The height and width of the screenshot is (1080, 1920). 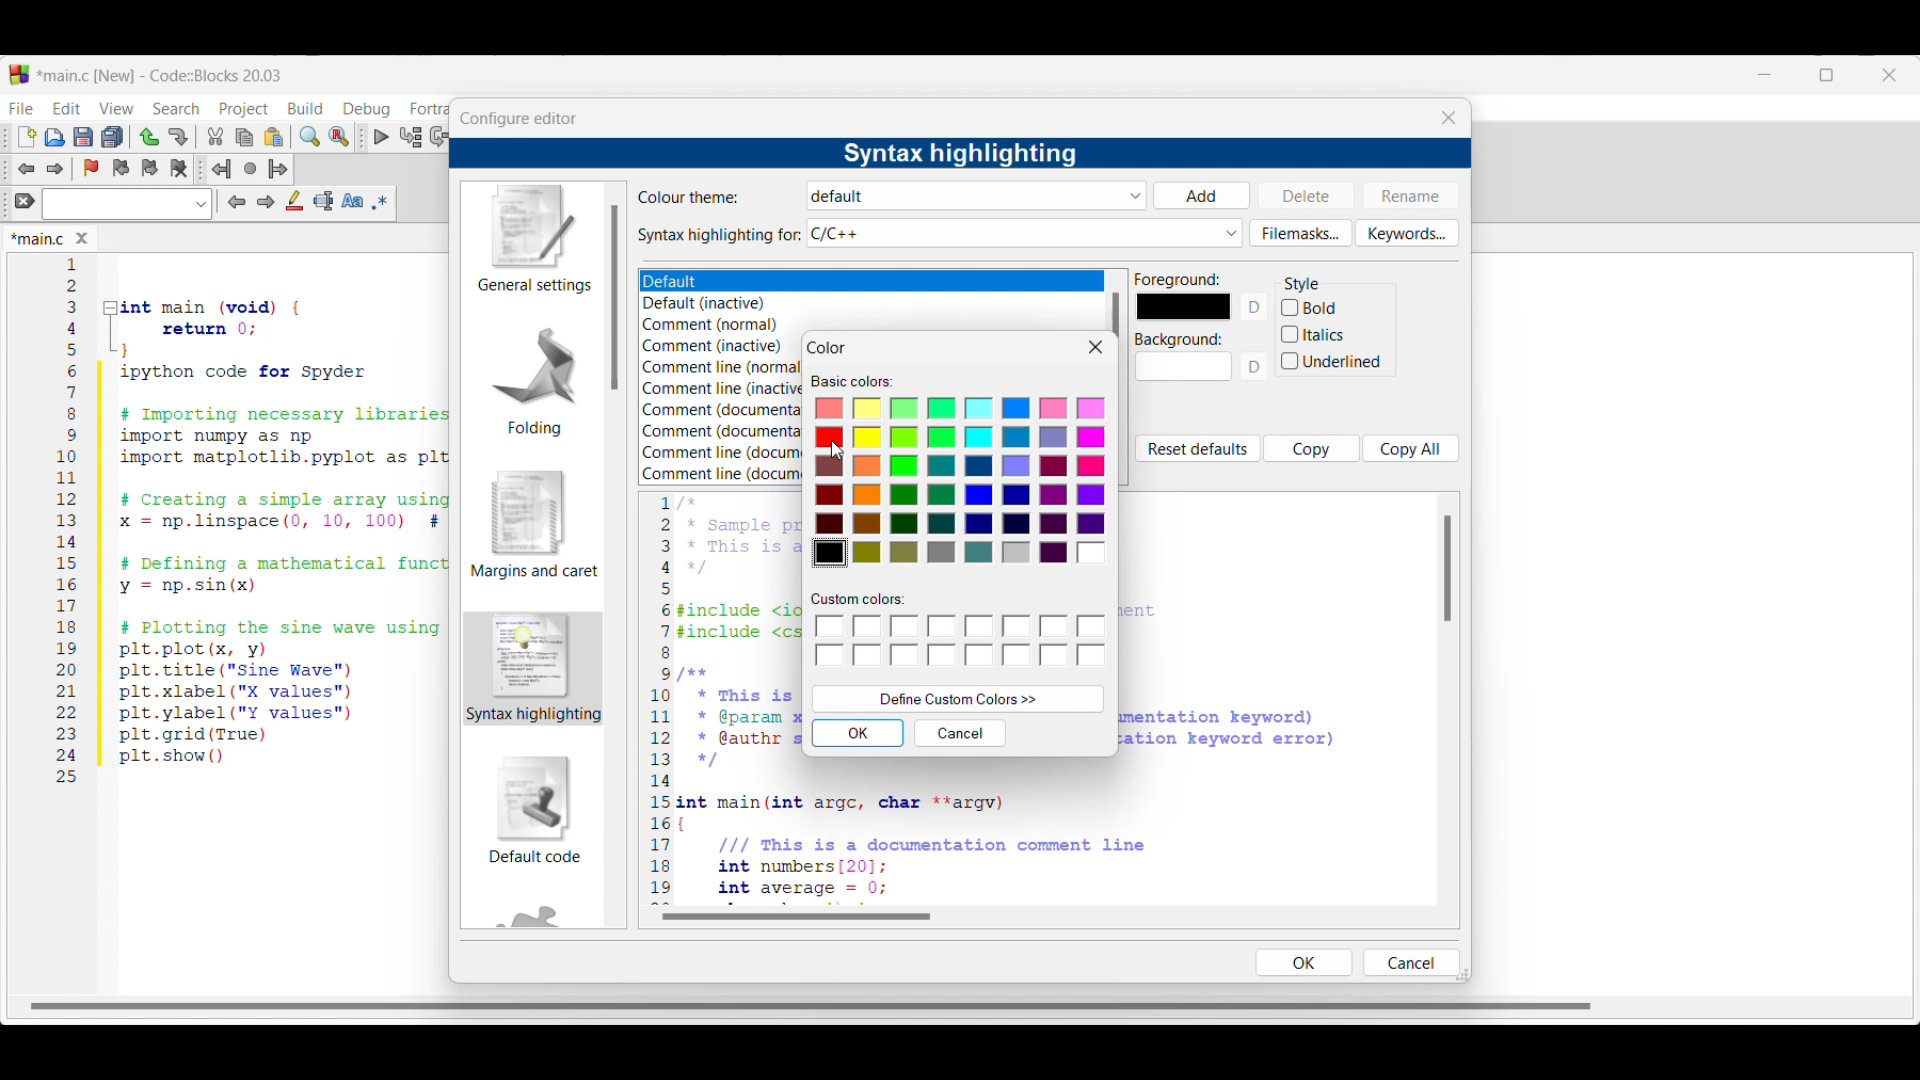 I want to click on Indicates custom color options , so click(x=859, y=599).